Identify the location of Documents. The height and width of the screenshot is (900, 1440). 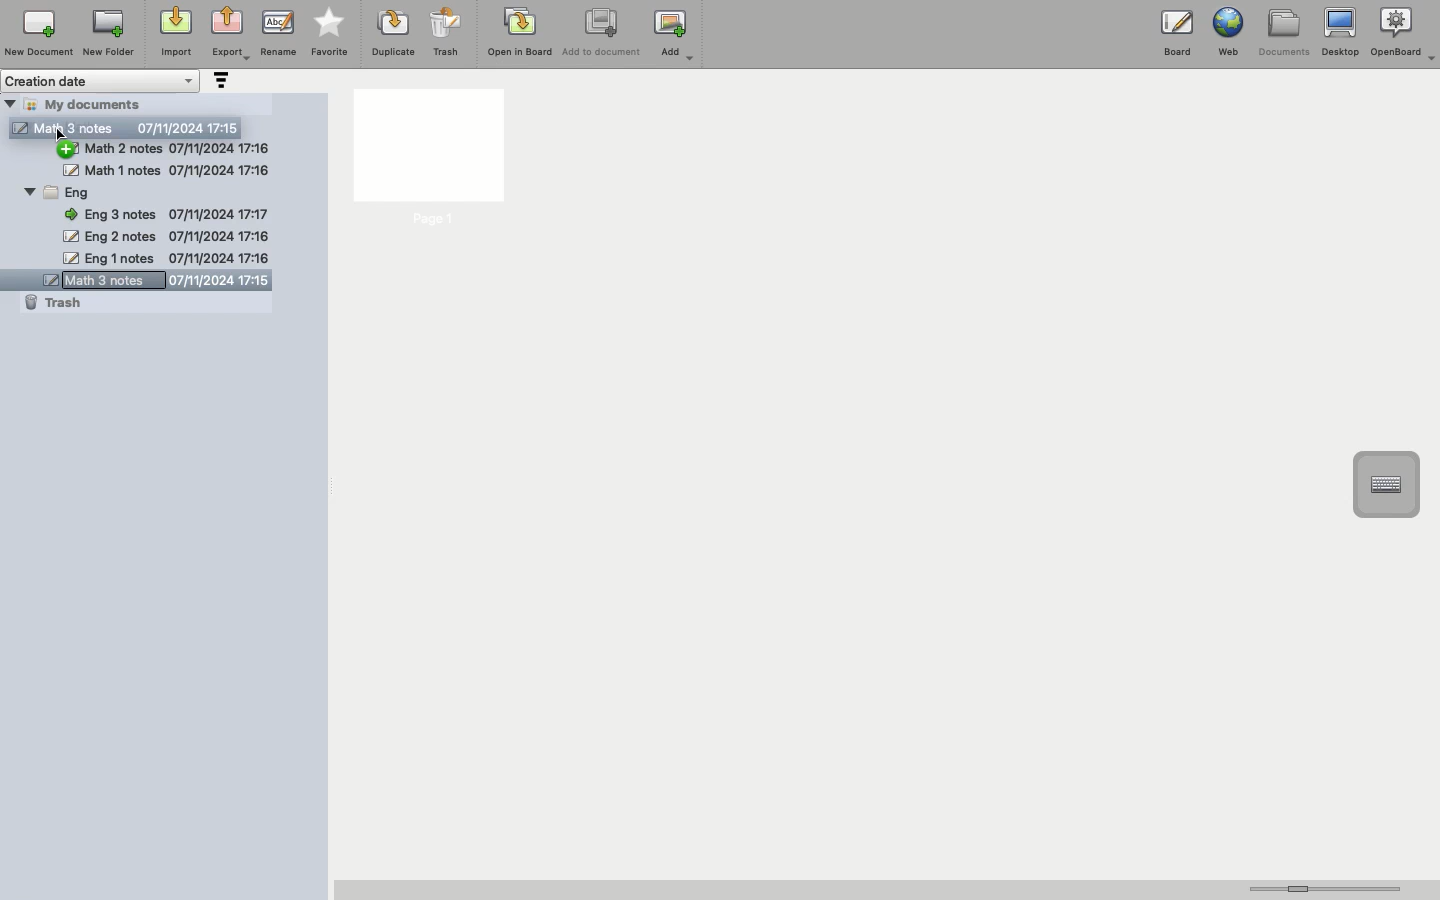
(1283, 33).